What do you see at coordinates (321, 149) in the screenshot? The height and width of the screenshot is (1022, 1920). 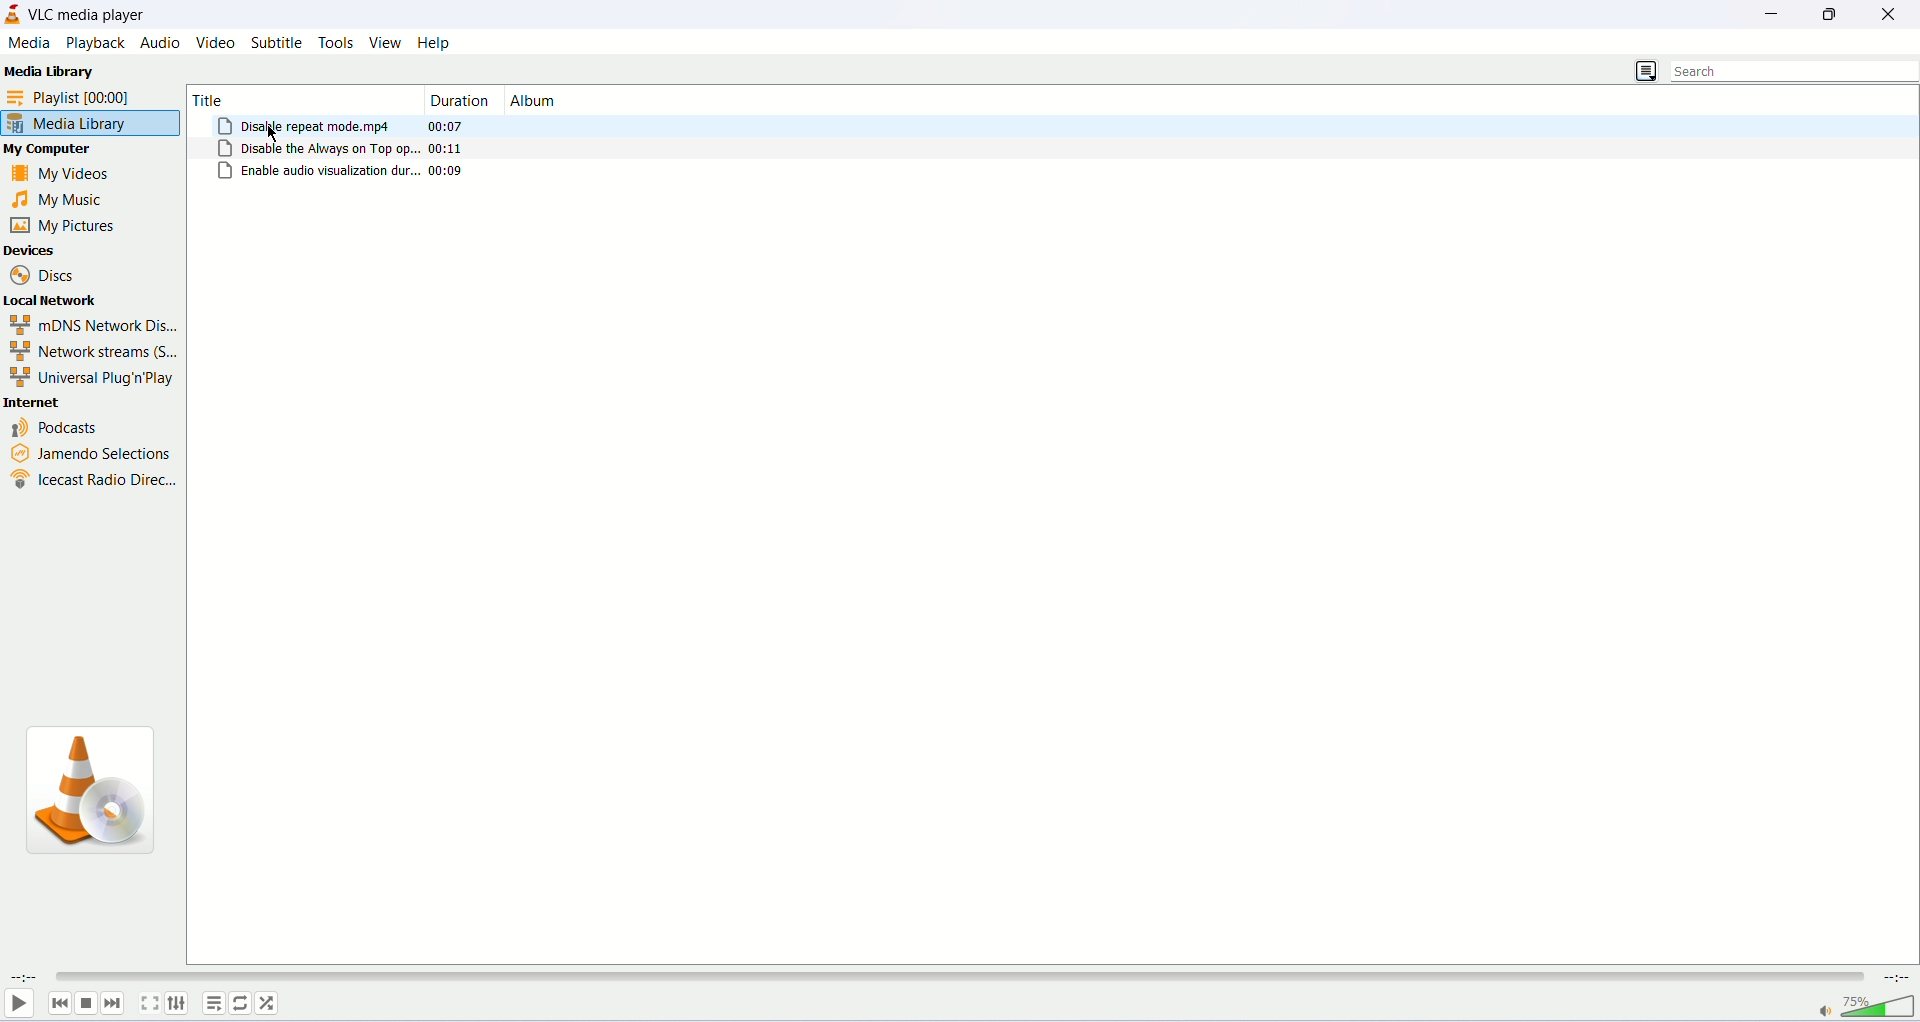 I see `Disable the always on top op..` at bounding box center [321, 149].